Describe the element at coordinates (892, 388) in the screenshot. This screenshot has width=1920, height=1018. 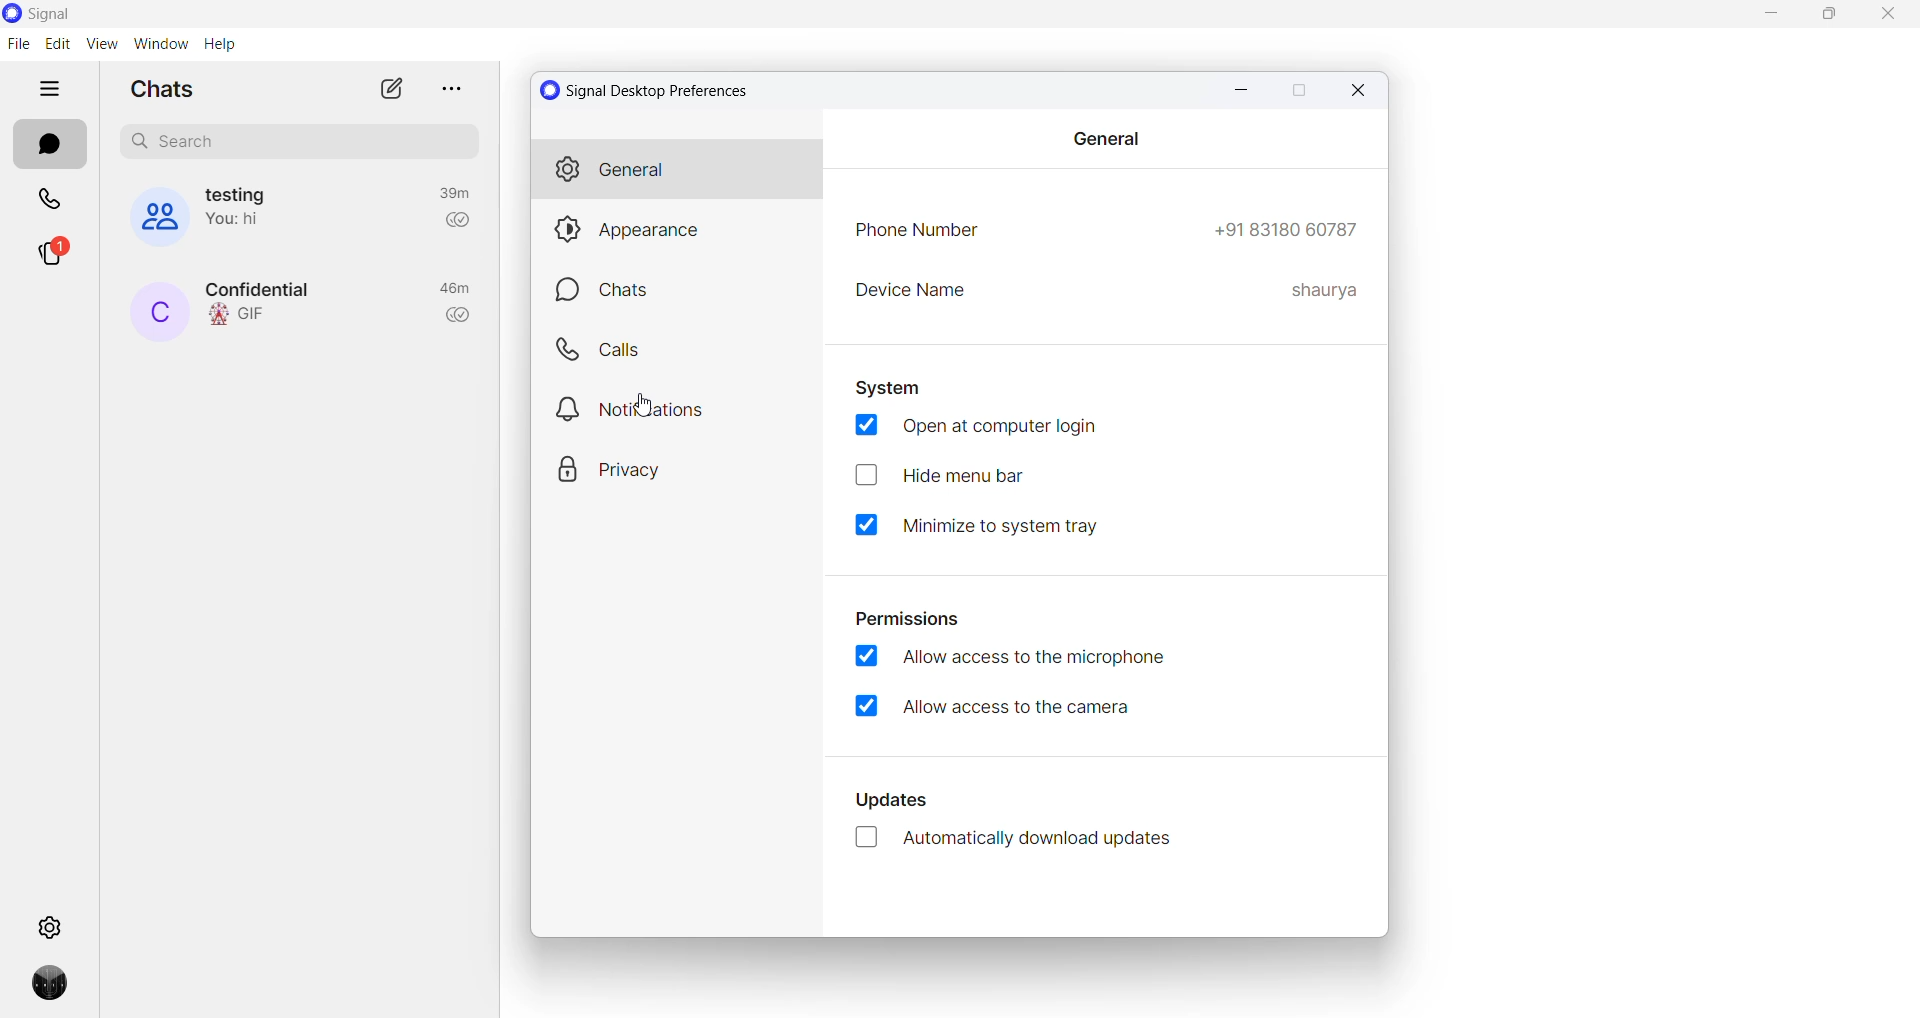
I see `system` at that location.